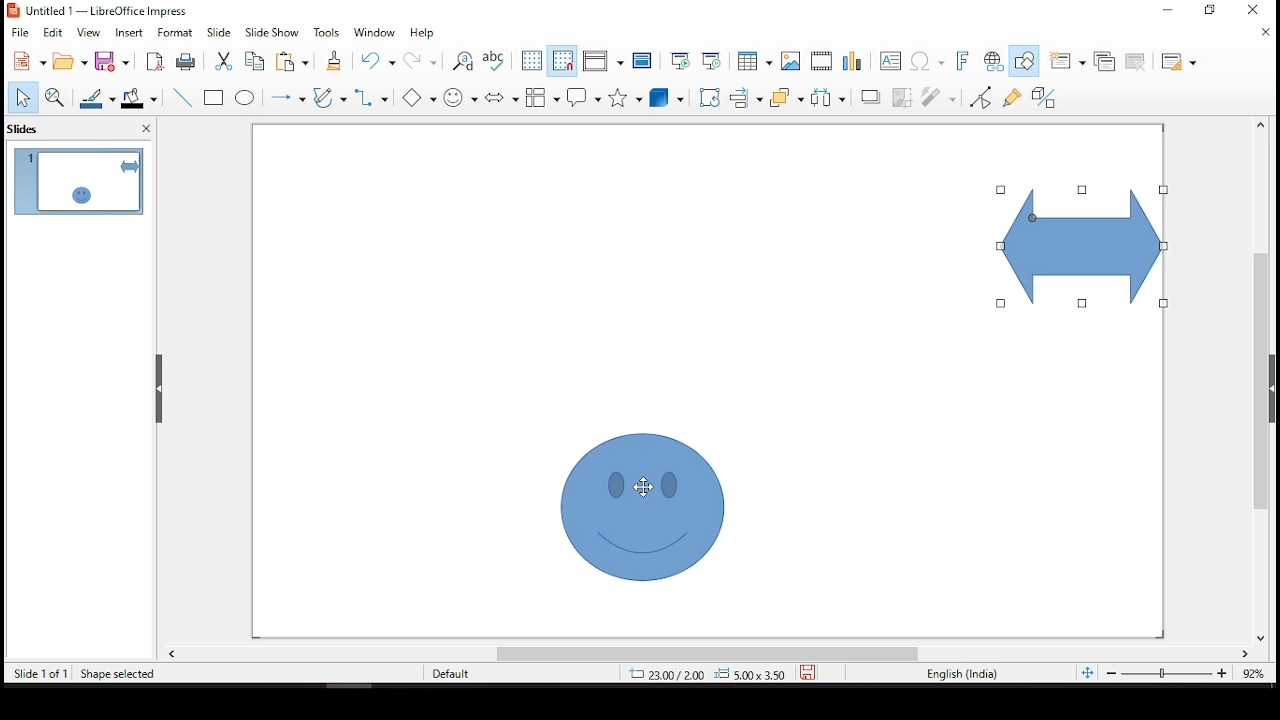 Image resolution: width=1280 pixels, height=720 pixels. What do you see at coordinates (463, 96) in the screenshot?
I see `symbol shapes` at bounding box center [463, 96].